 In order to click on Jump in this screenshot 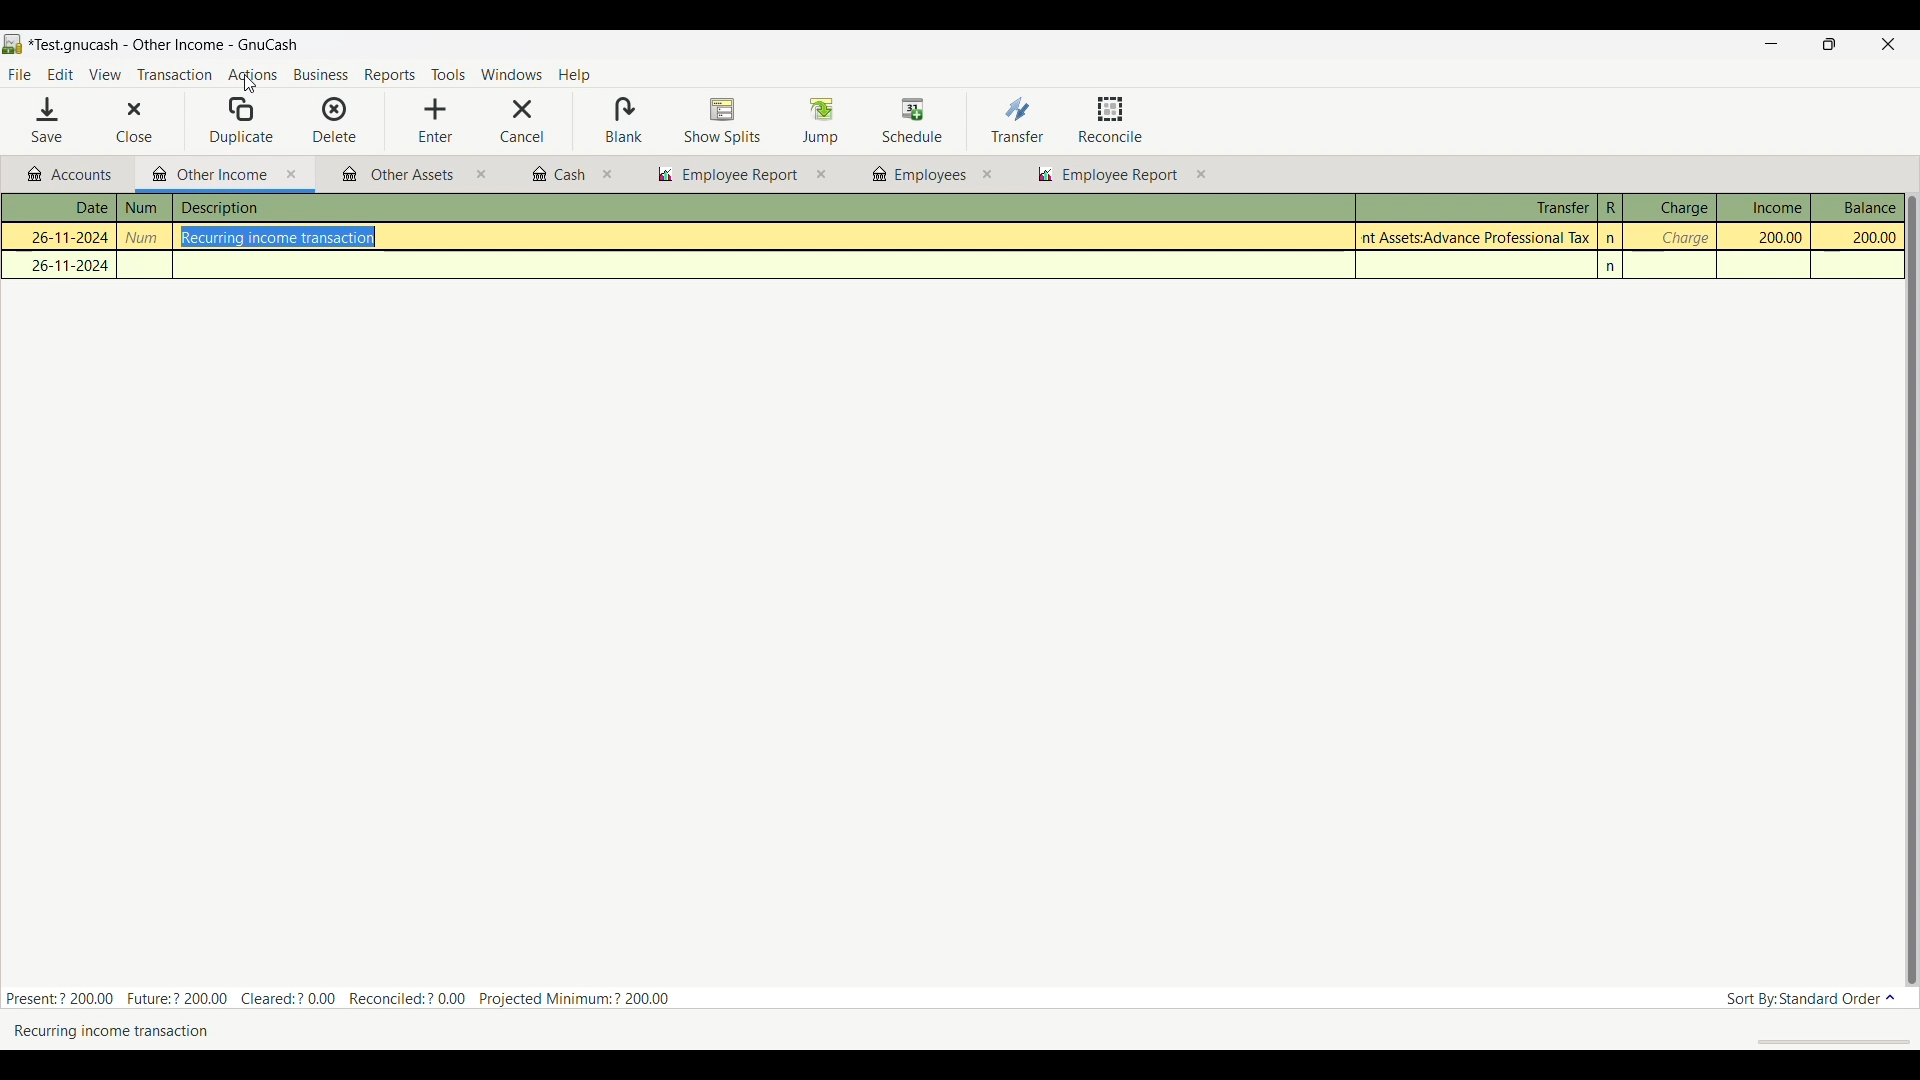, I will do `click(820, 120)`.